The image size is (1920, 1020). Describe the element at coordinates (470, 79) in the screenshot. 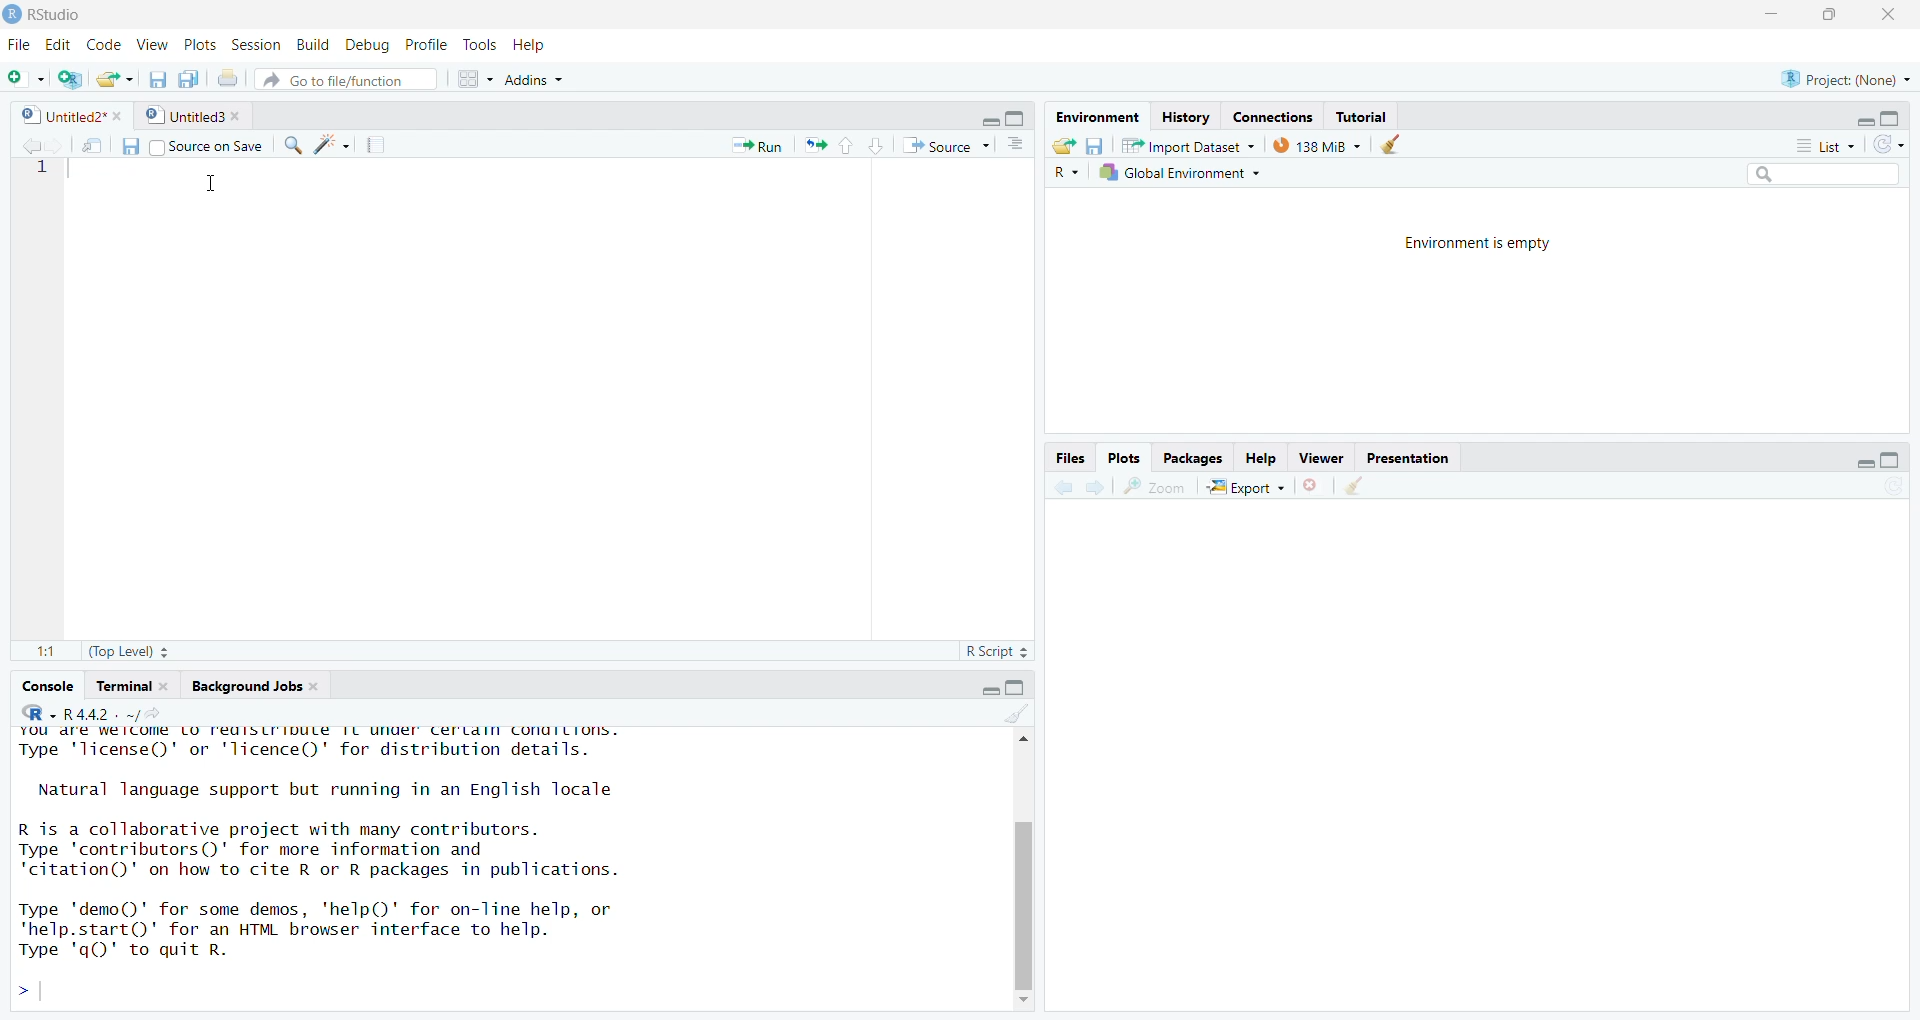

I see `workspaces panes` at that location.